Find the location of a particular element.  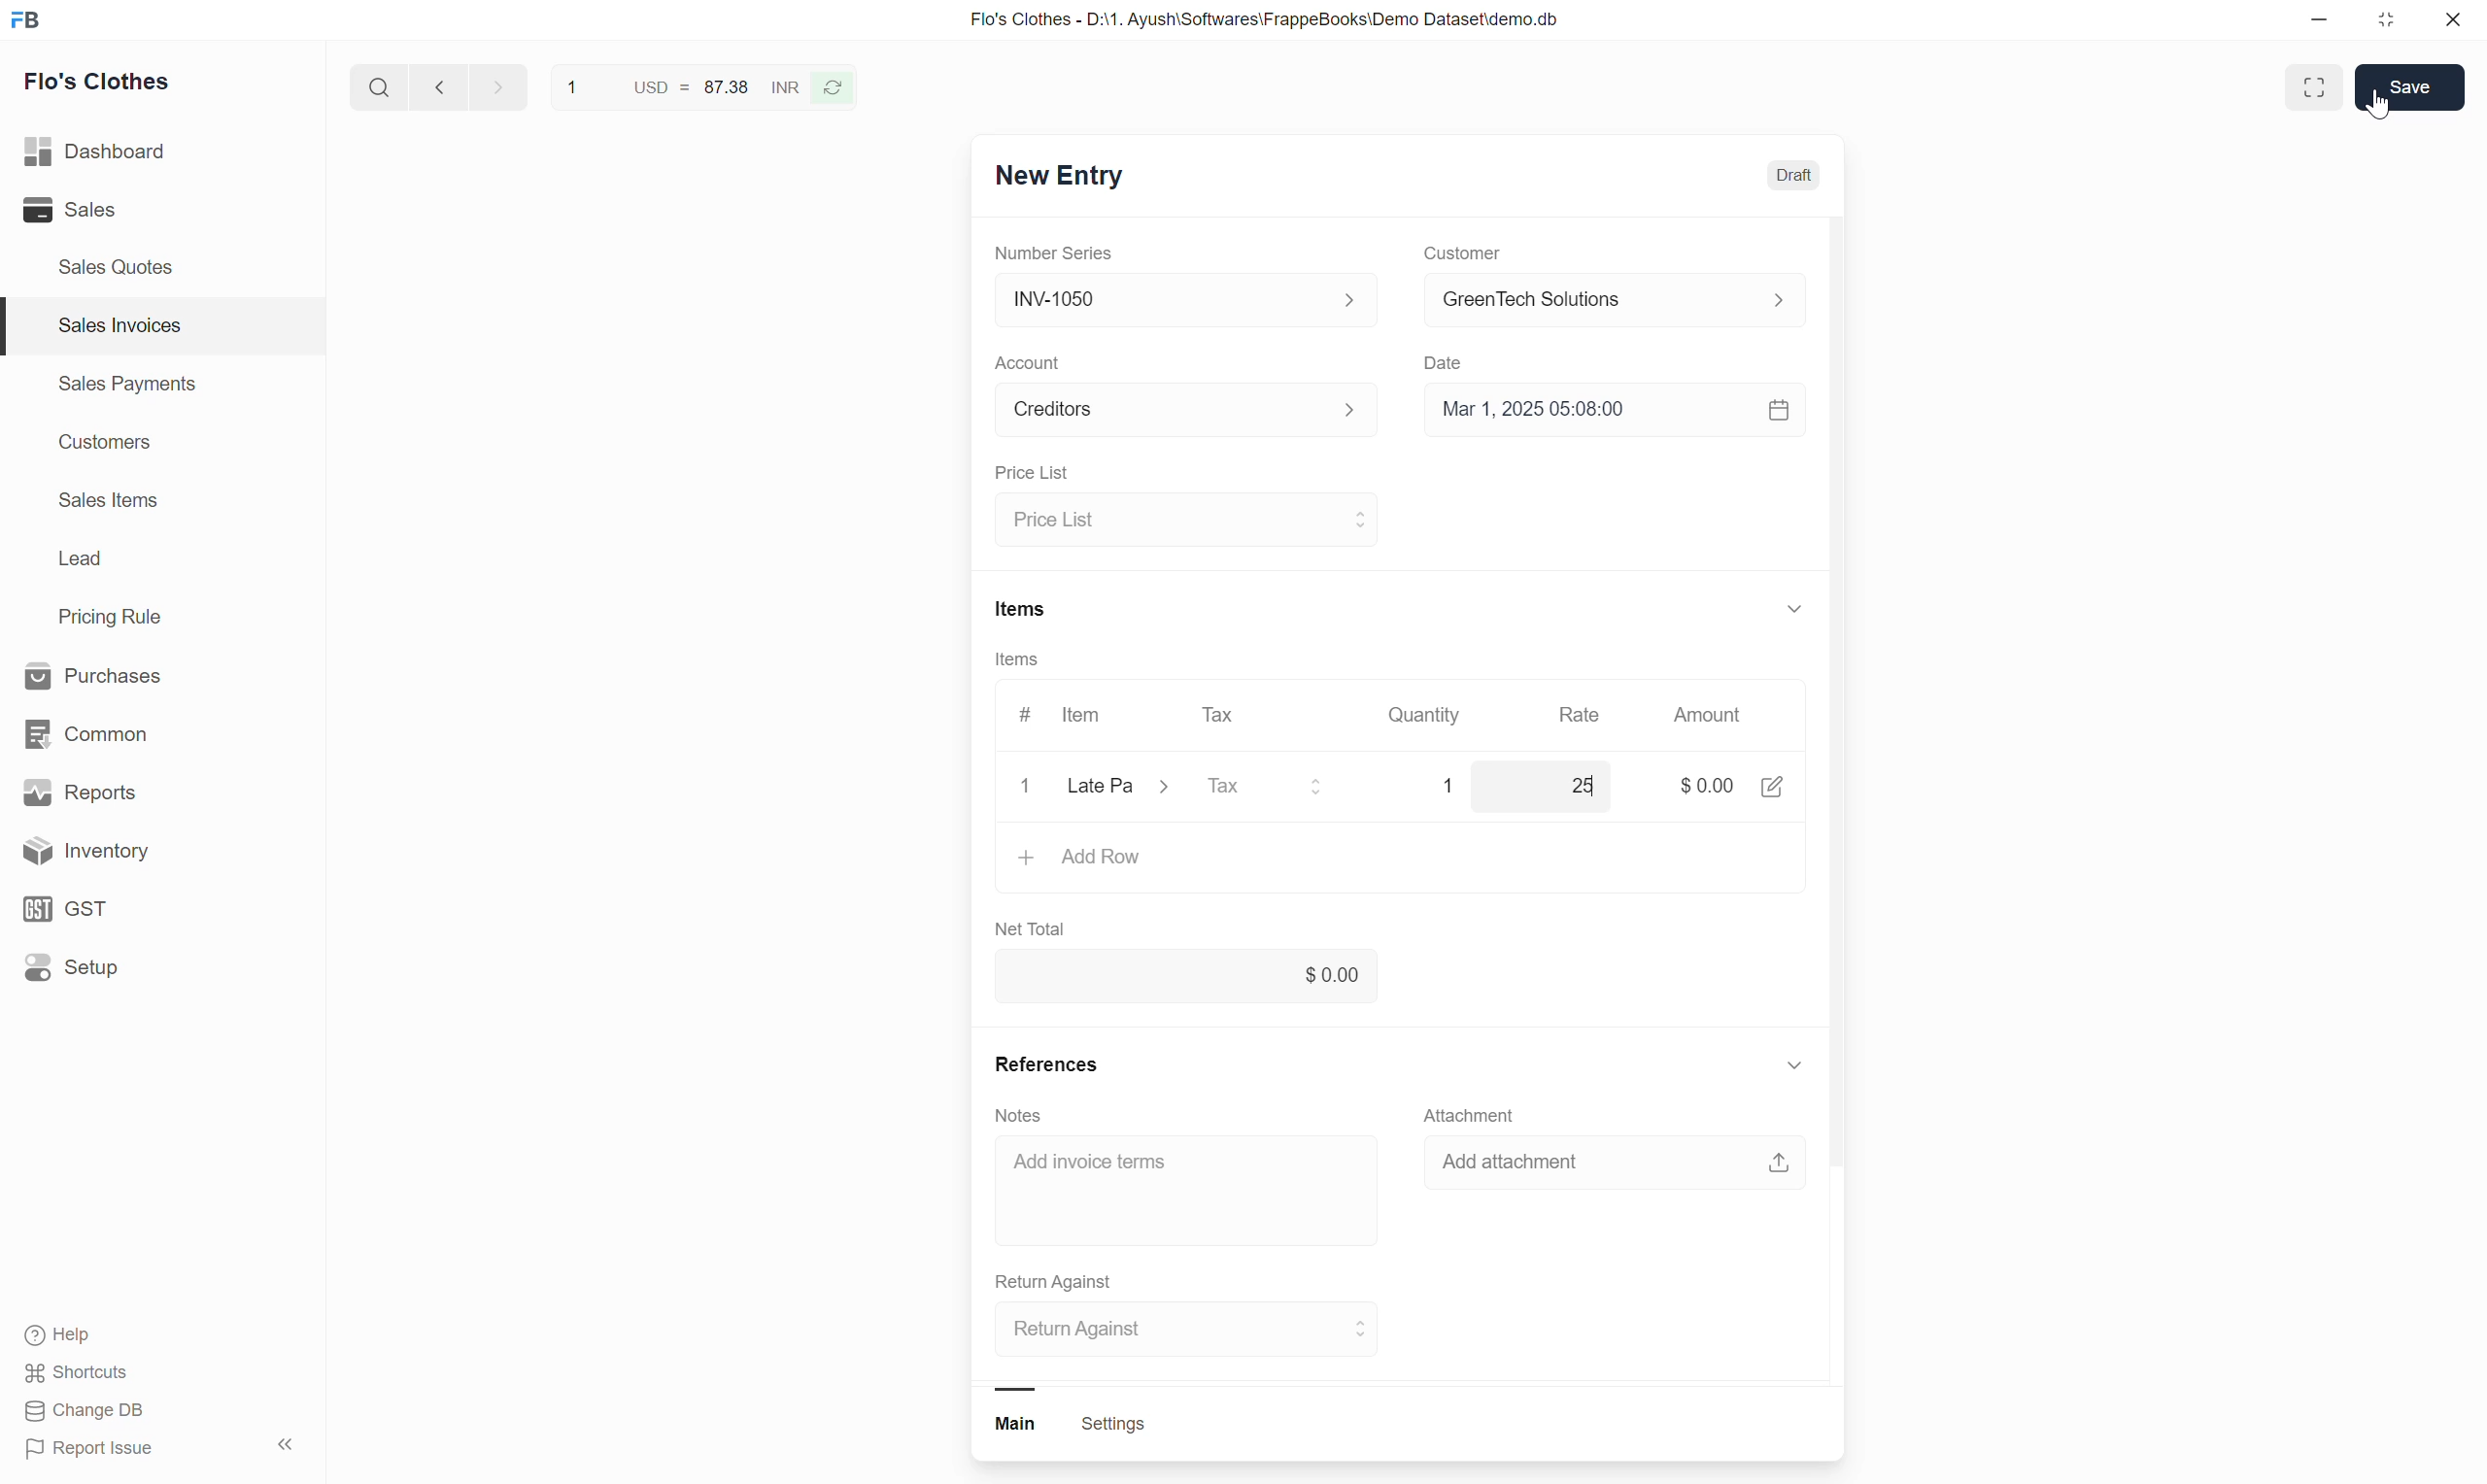

rate  is located at coordinates (1560, 784).